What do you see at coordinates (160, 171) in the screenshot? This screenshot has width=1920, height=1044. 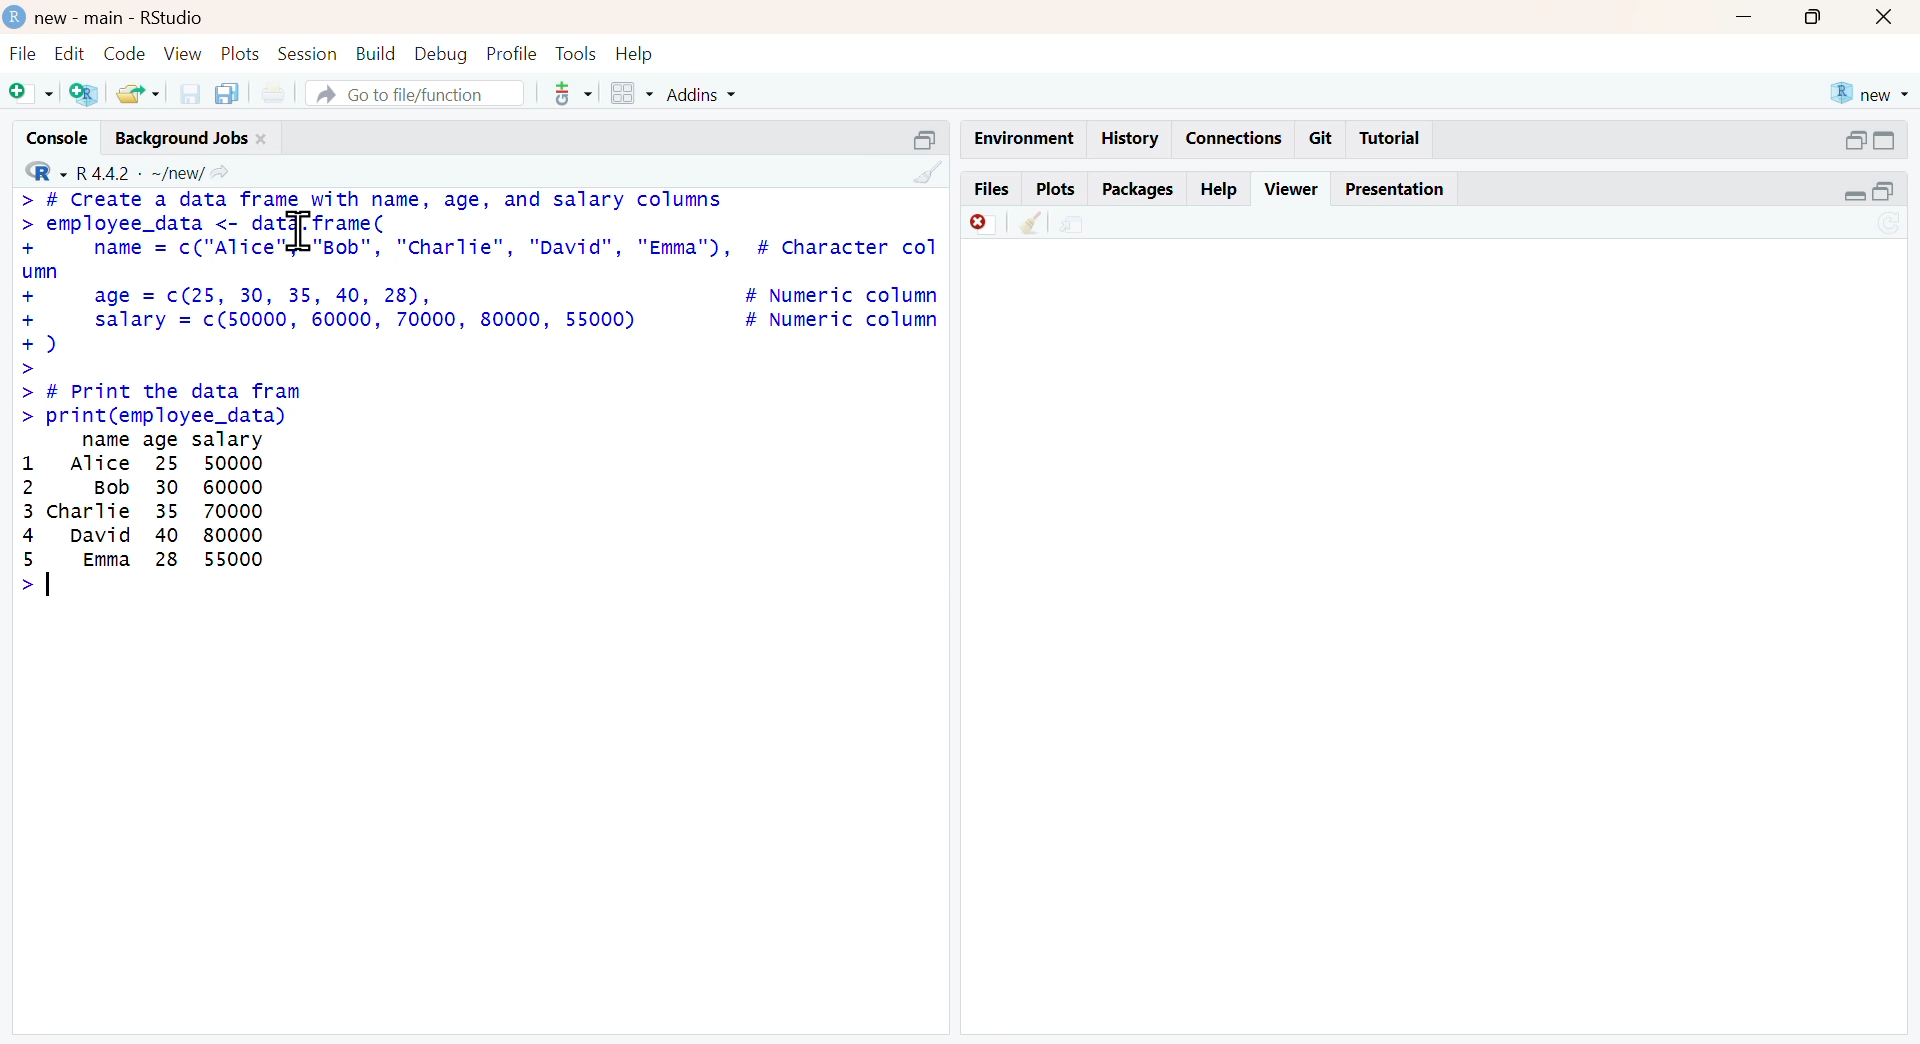 I see `R442 - ~/new/` at bounding box center [160, 171].